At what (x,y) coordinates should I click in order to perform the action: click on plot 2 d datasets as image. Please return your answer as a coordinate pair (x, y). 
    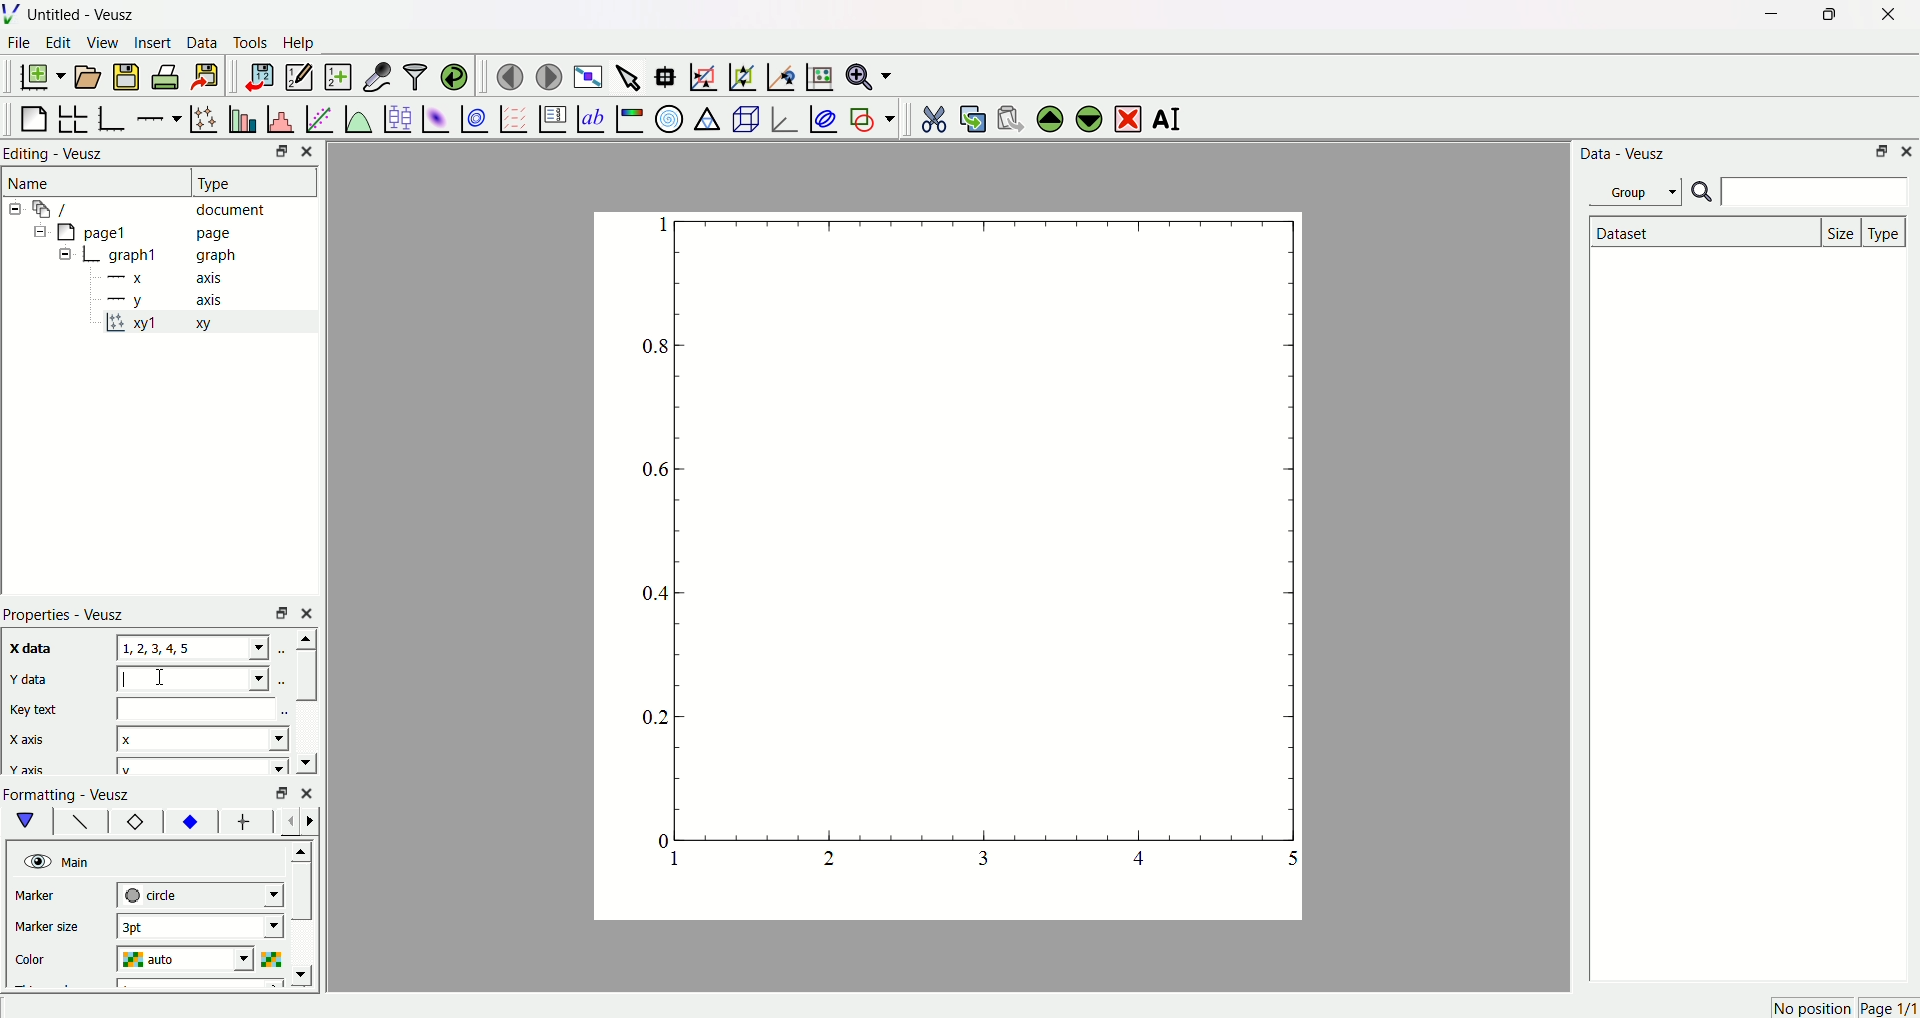
    Looking at the image, I should click on (436, 117).